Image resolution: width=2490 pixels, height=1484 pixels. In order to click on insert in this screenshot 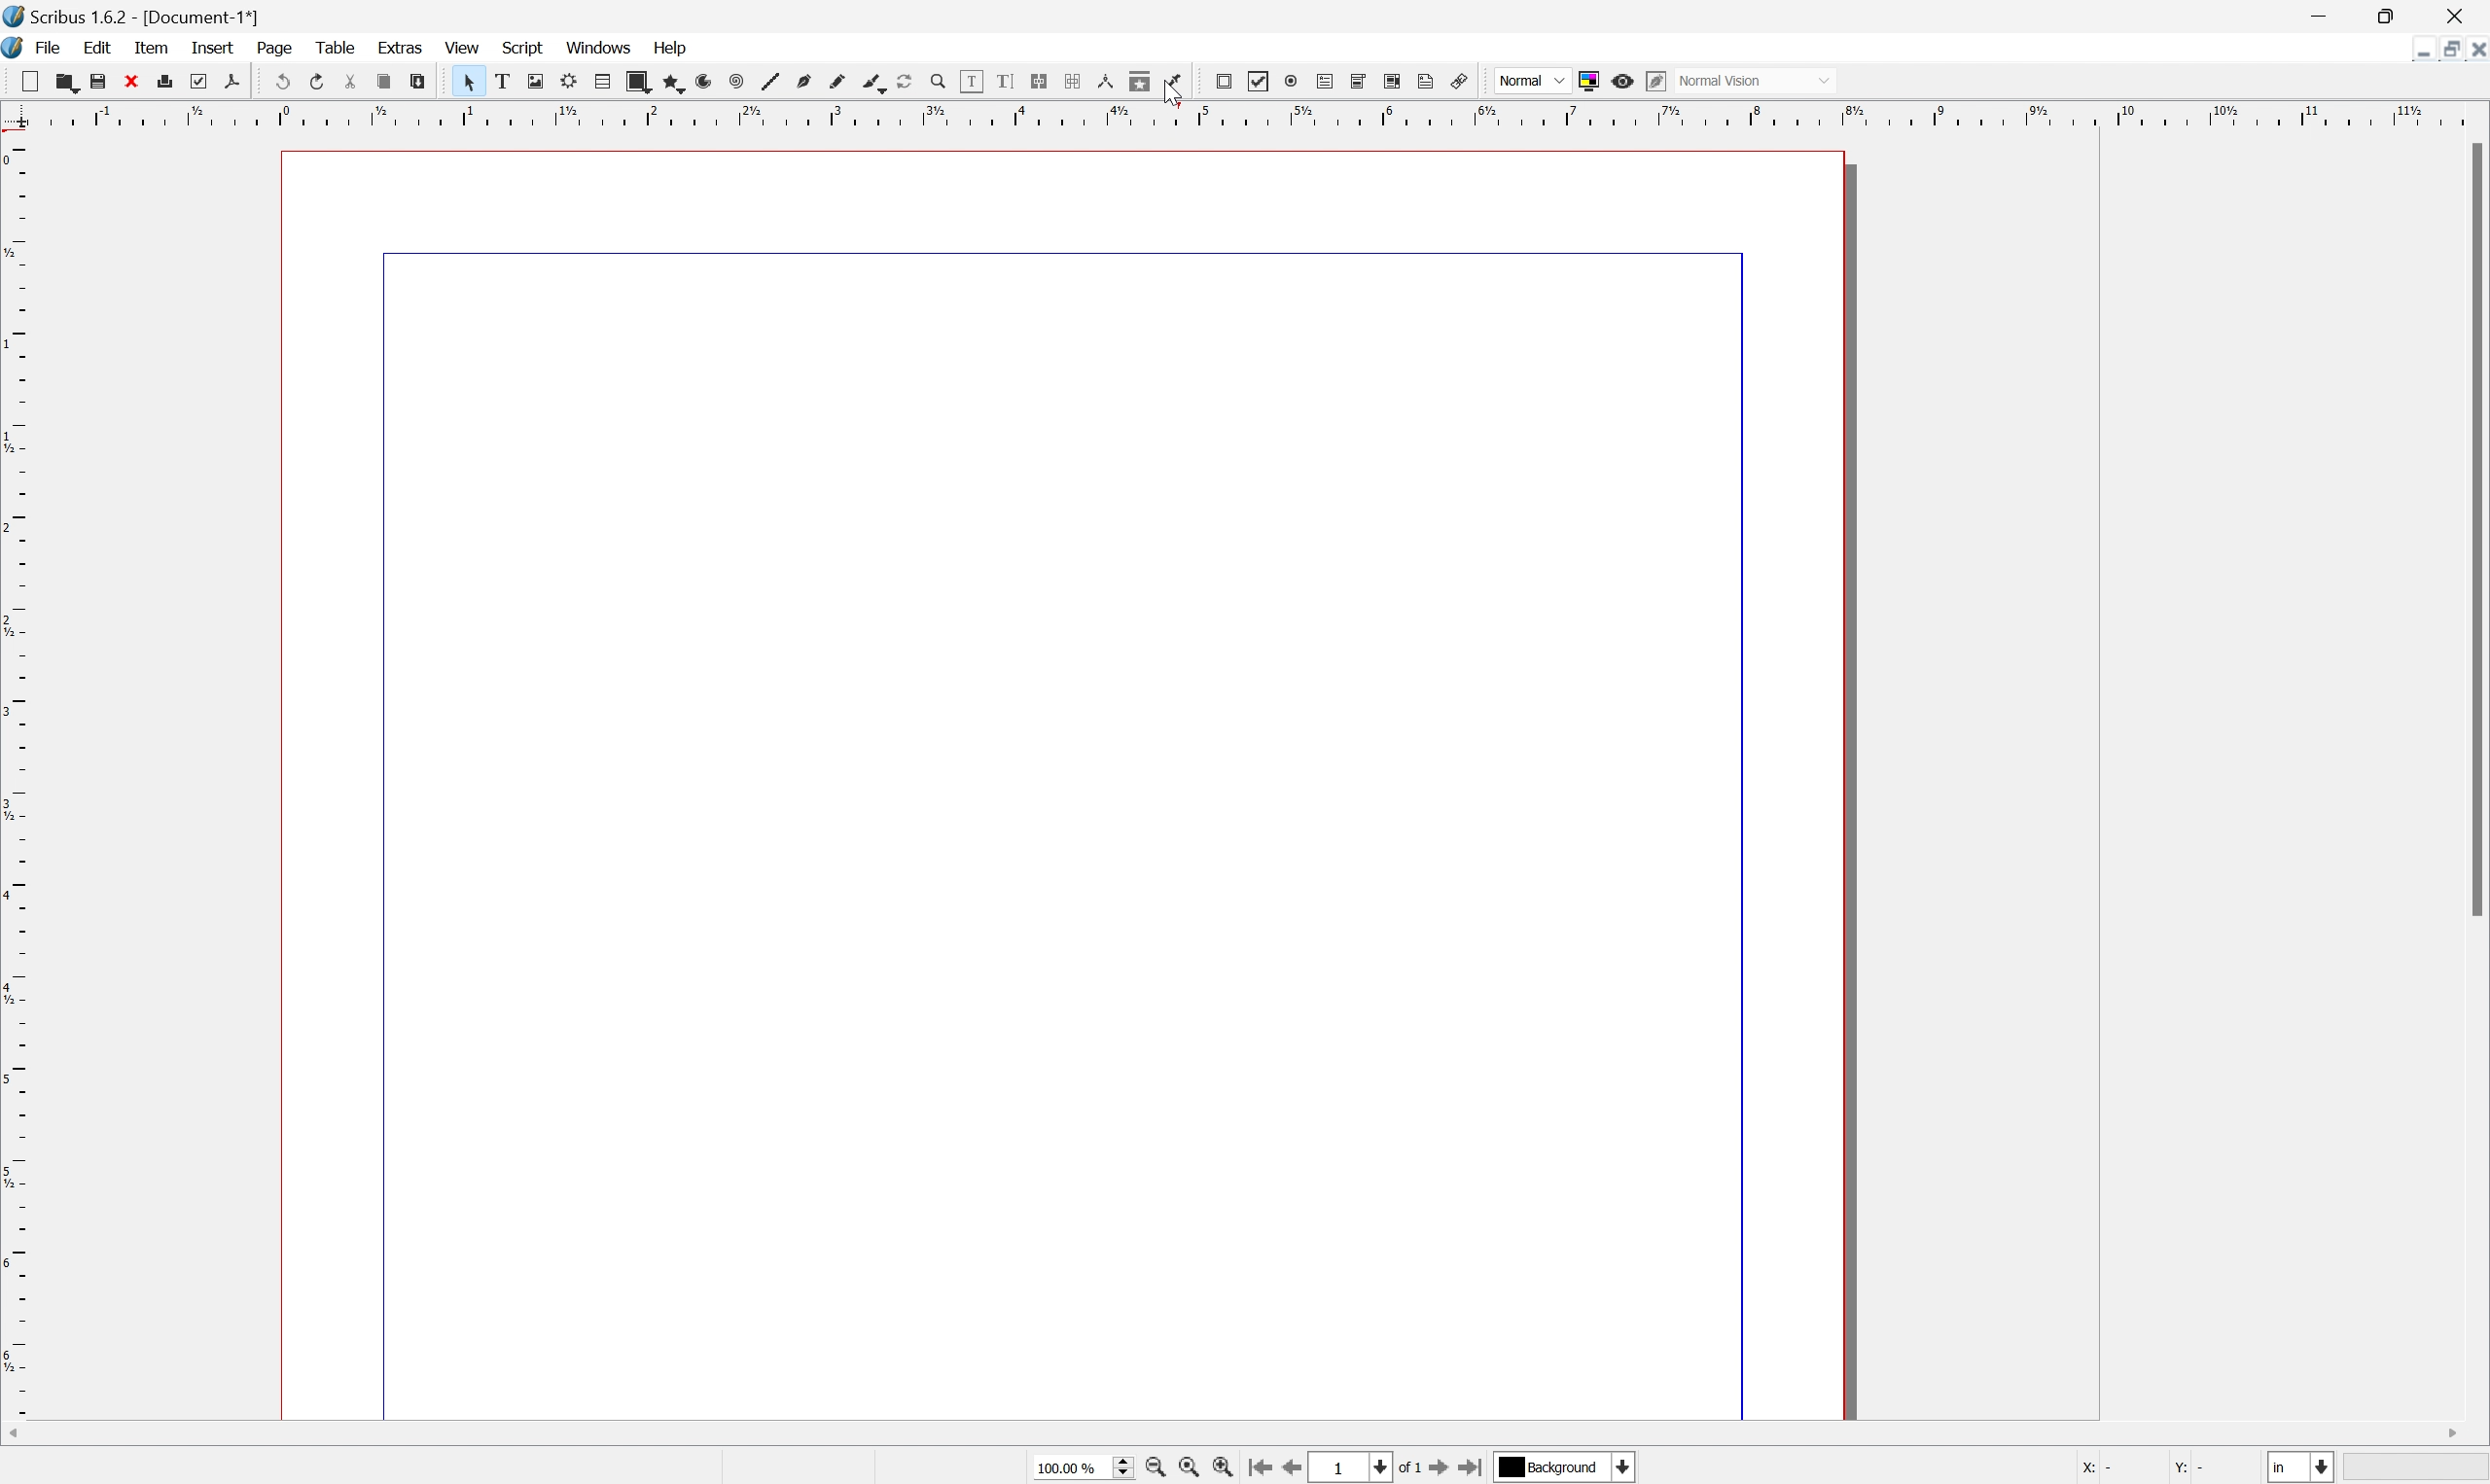, I will do `click(213, 49)`.